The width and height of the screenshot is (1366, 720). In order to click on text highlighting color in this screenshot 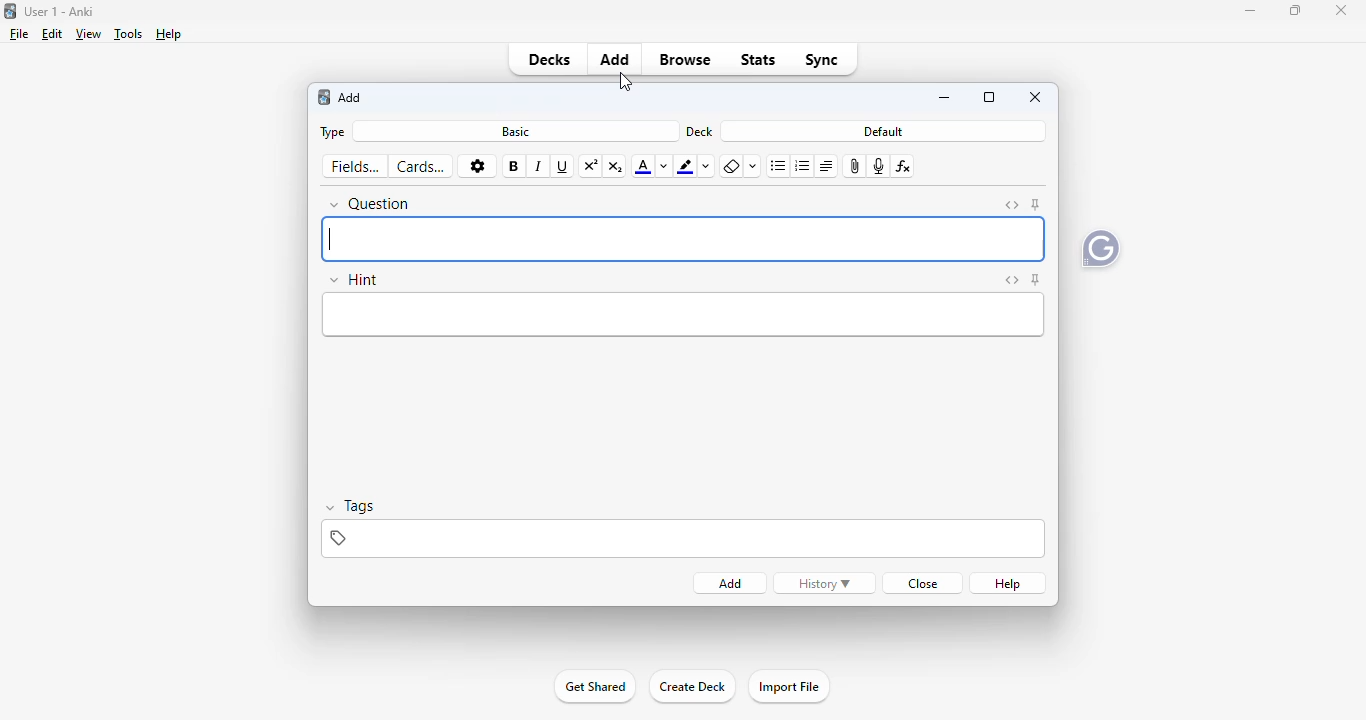, I will do `click(686, 167)`.